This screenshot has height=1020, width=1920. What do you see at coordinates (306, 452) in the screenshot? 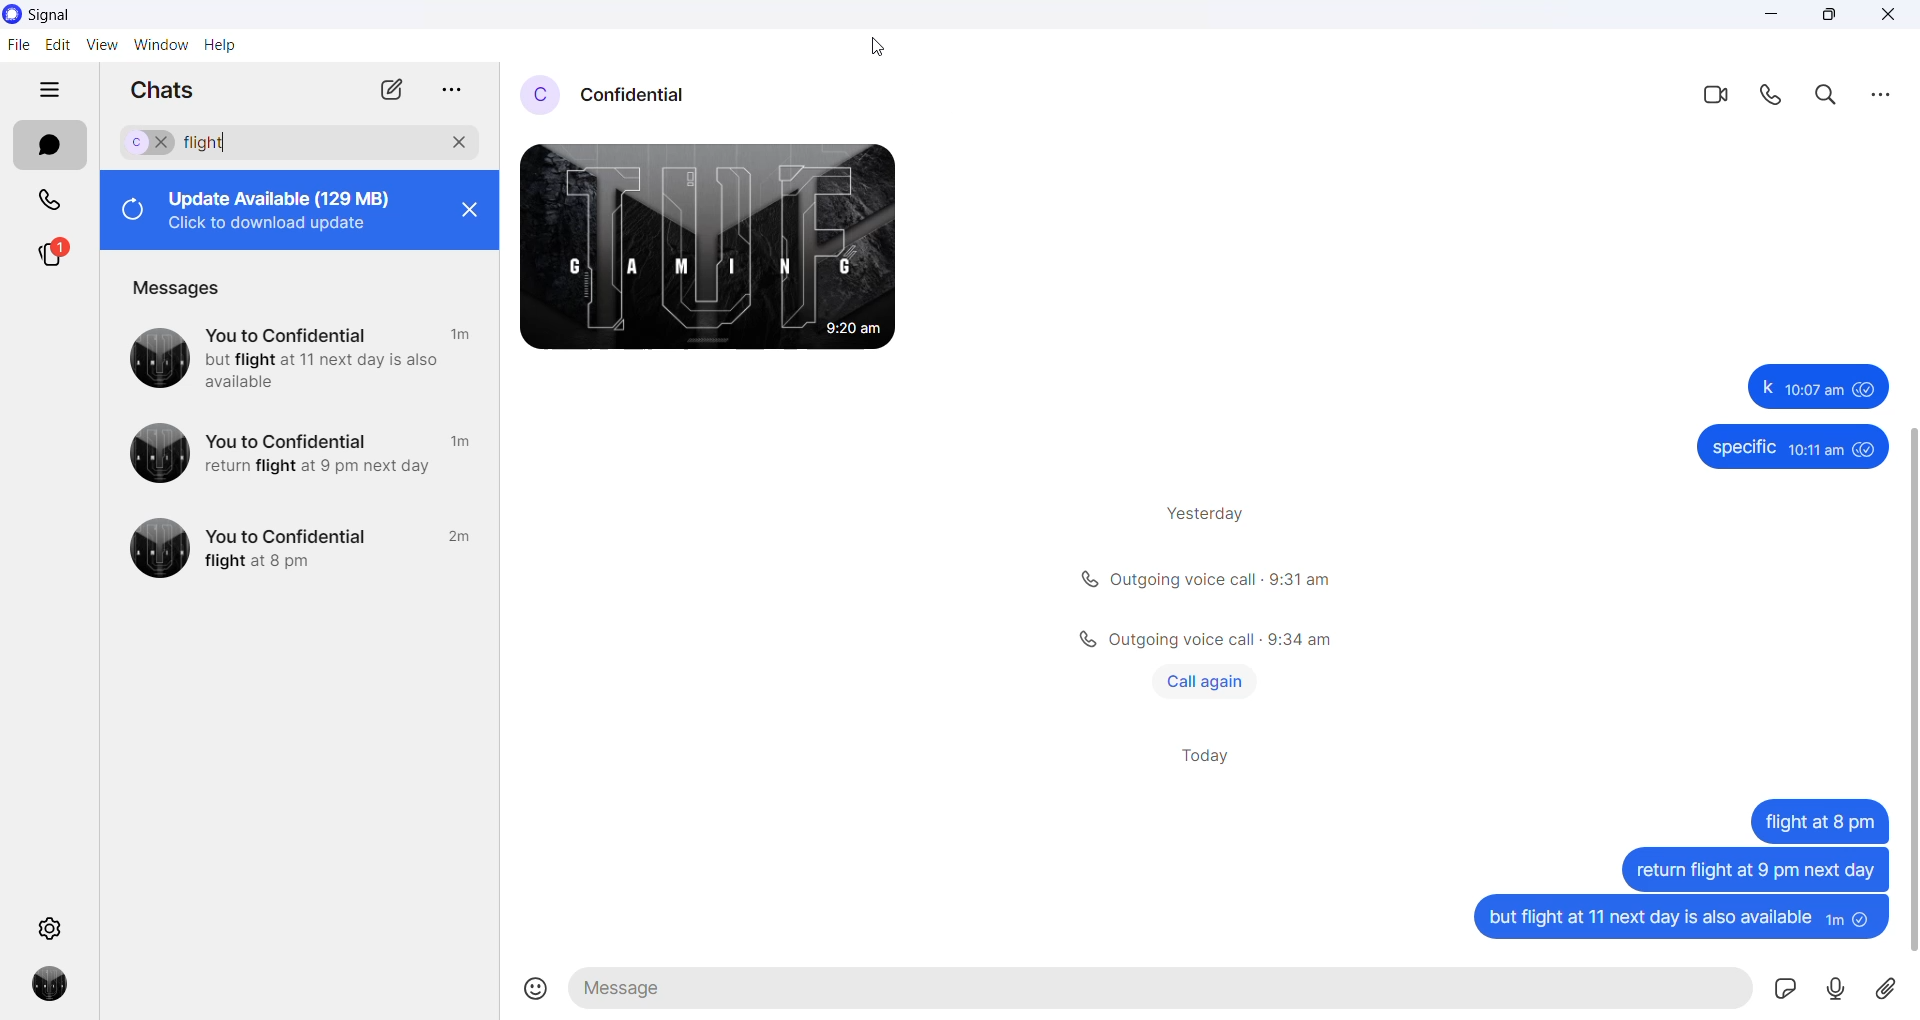
I see `` at bounding box center [306, 452].